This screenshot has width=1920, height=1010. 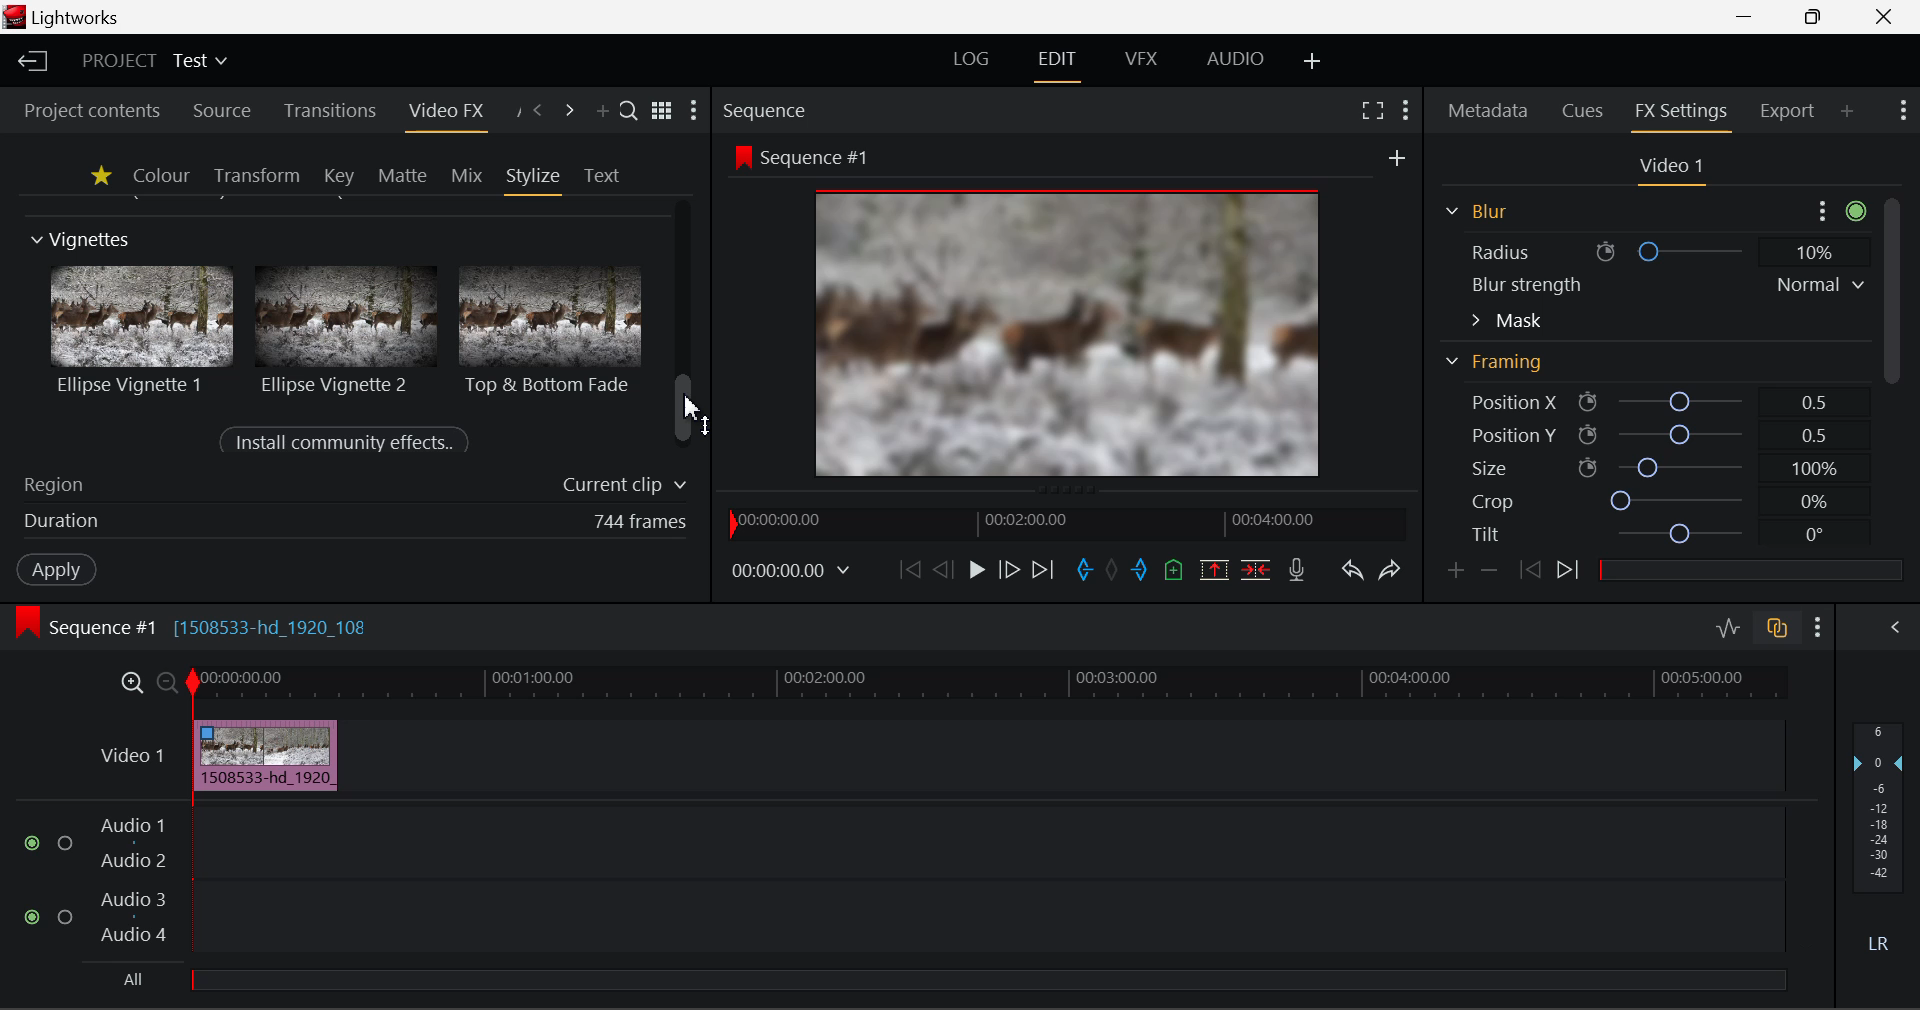 What do you see at coordinates (1889, 317) in the screenshot?
I see `Scroll Bar` at bounding box center [1889, 317].